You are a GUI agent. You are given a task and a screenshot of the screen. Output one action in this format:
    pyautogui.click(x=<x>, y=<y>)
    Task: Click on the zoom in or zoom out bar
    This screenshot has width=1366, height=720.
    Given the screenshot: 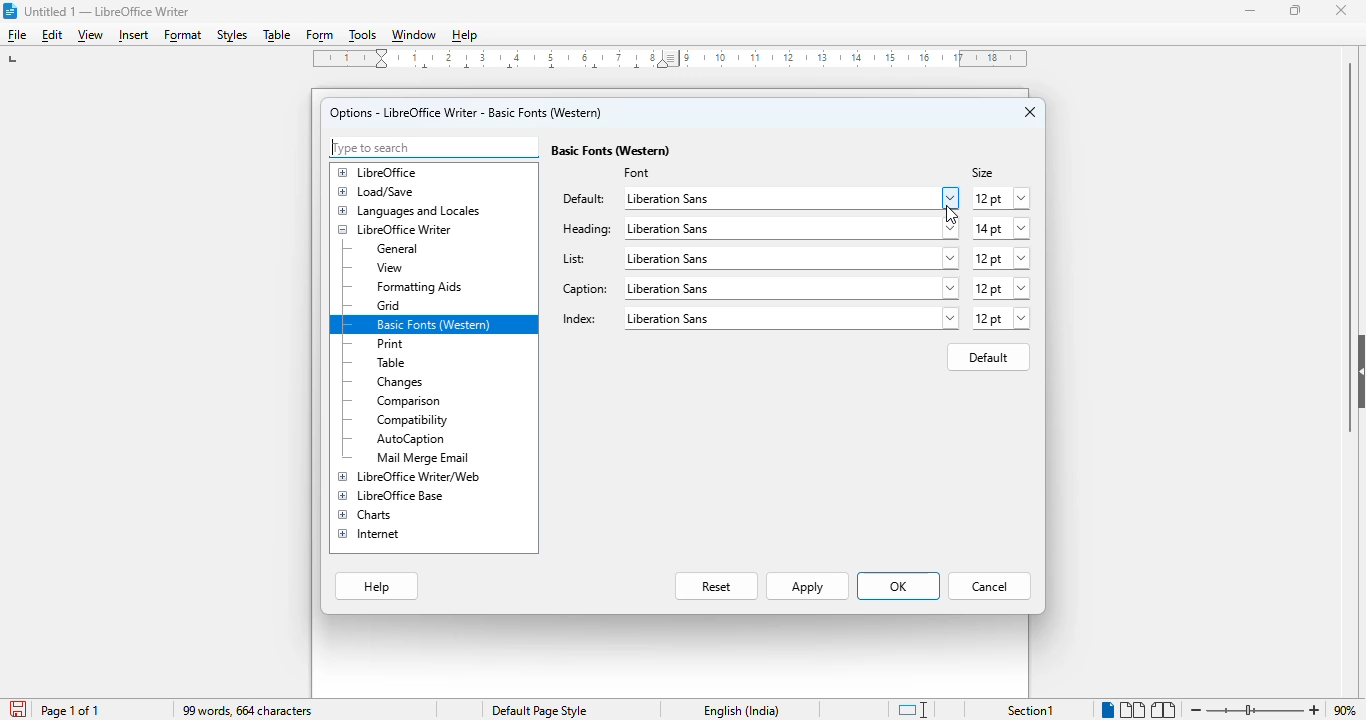 What is the action you would take?
    pyautogui.click(x=1255, y=710)
    